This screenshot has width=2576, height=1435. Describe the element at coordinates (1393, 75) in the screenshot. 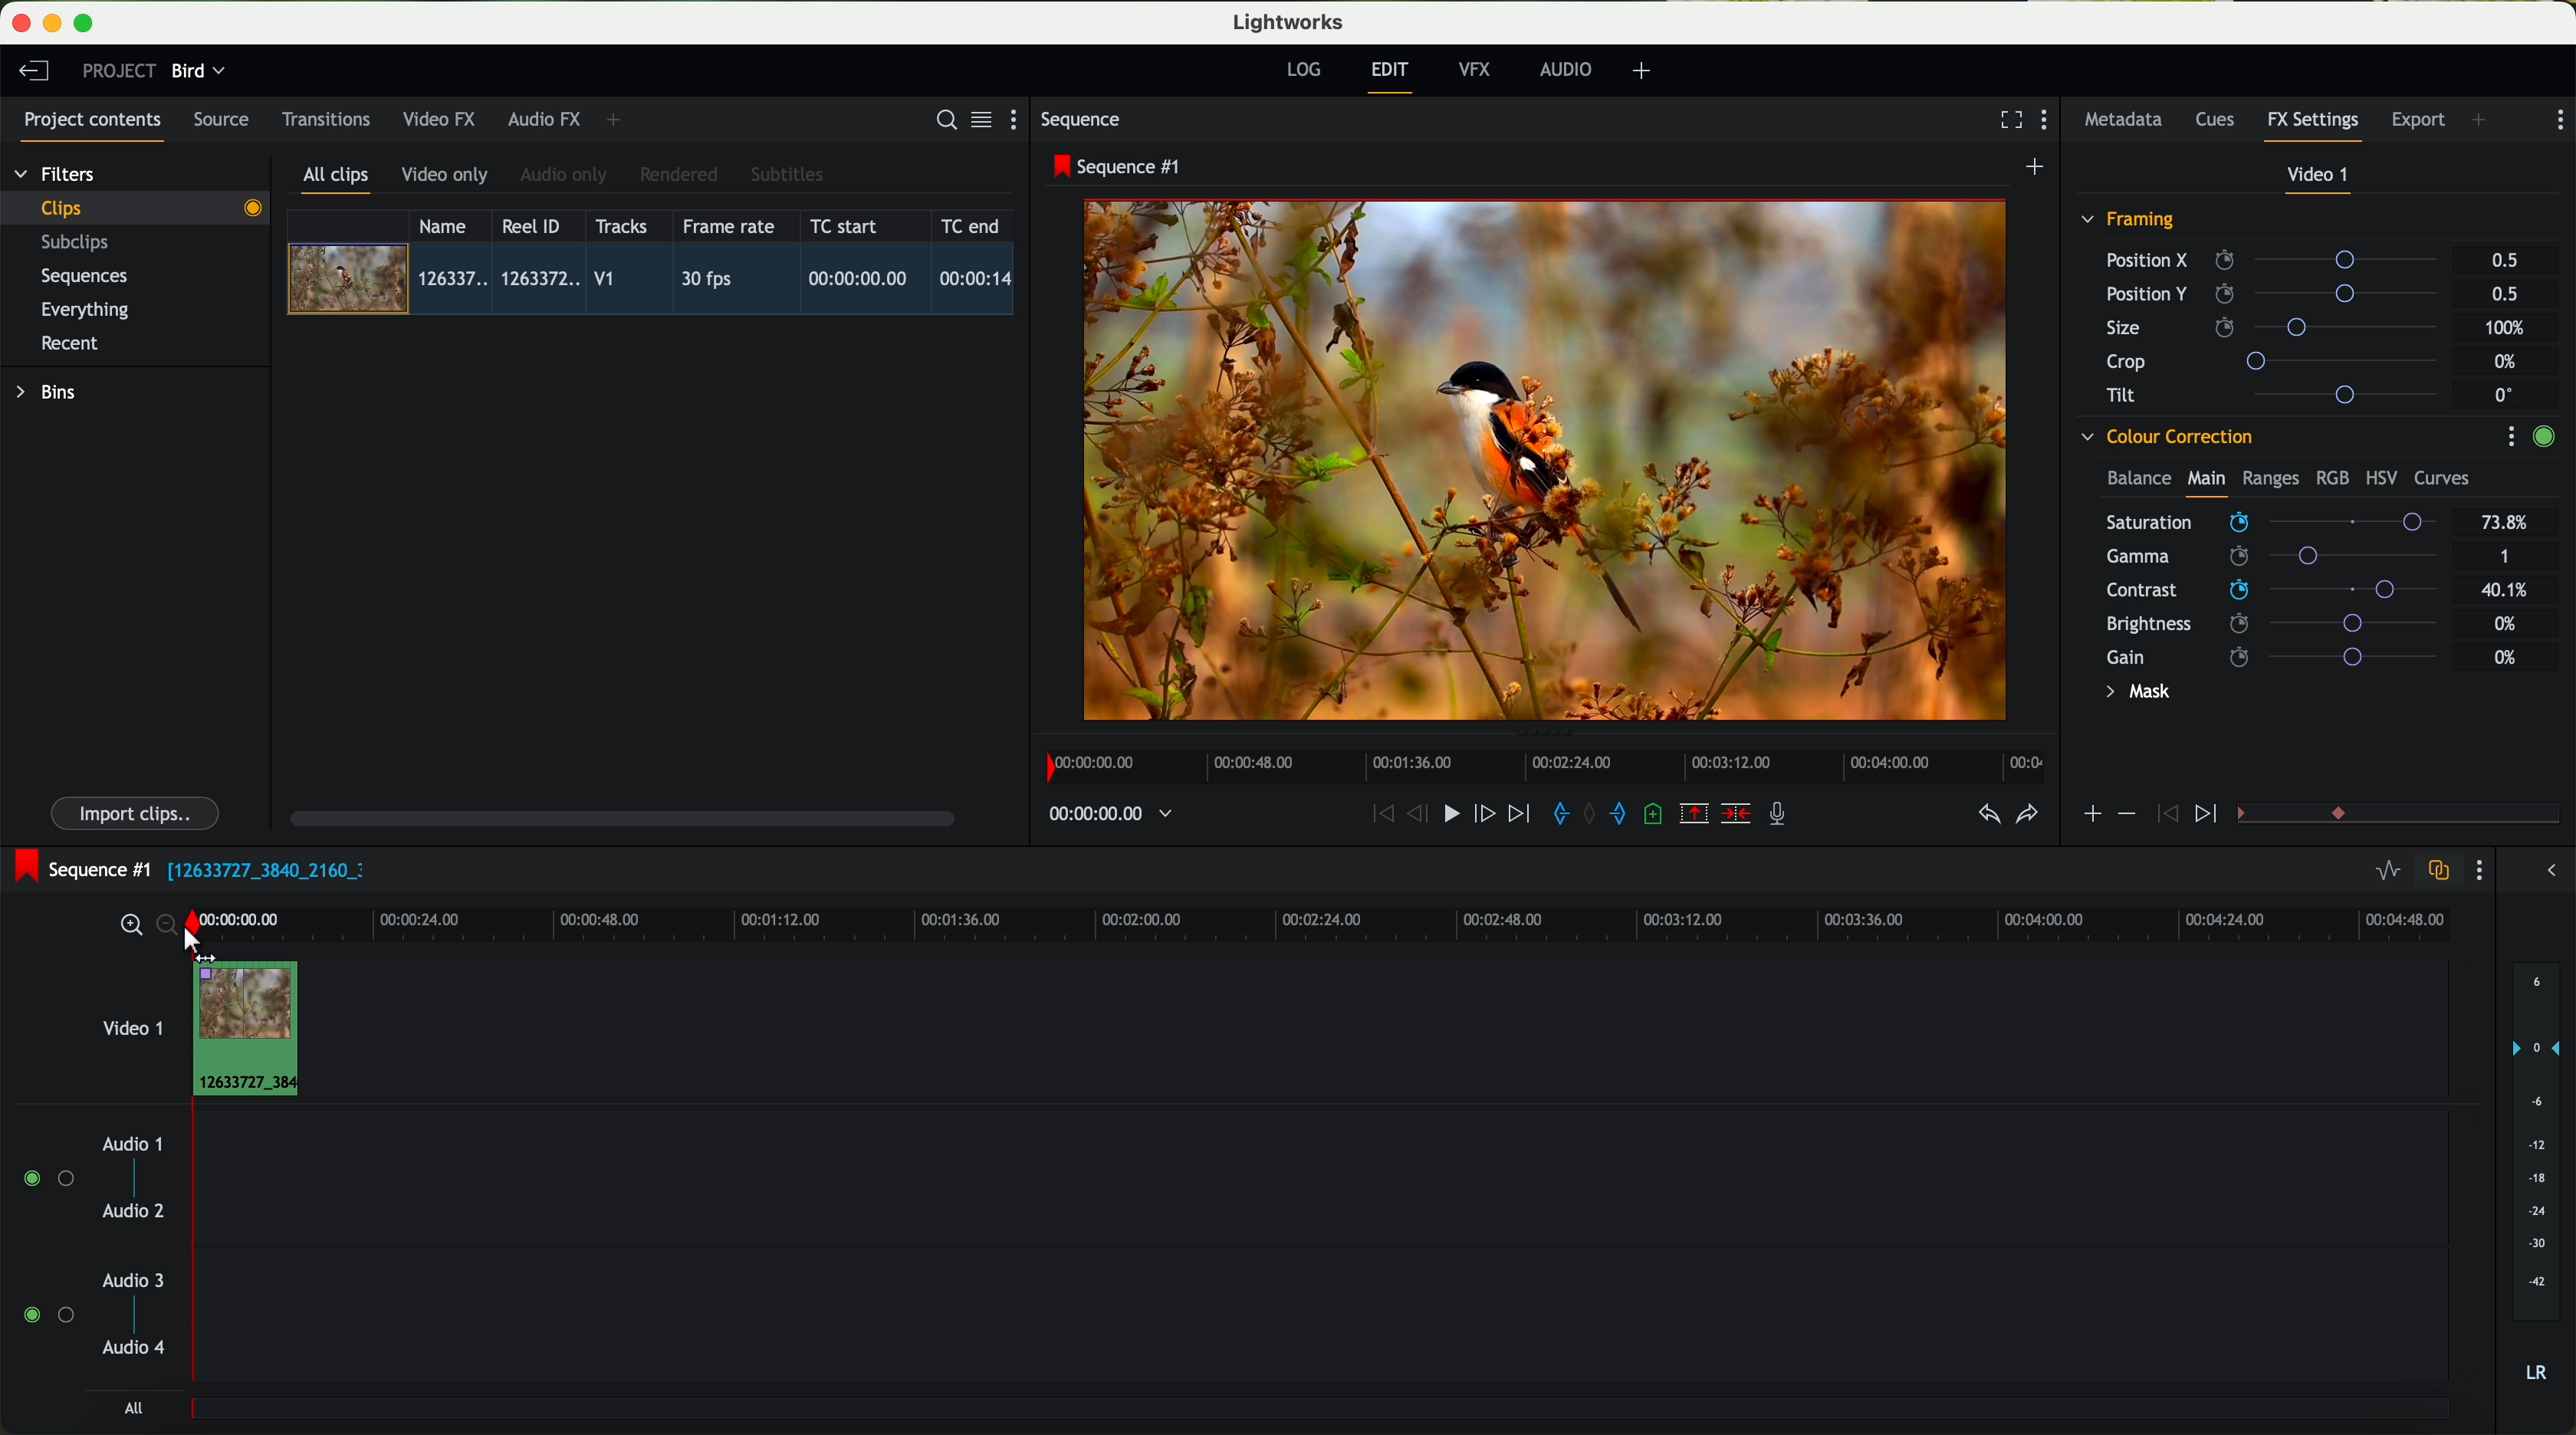

I see `edit` at that location.